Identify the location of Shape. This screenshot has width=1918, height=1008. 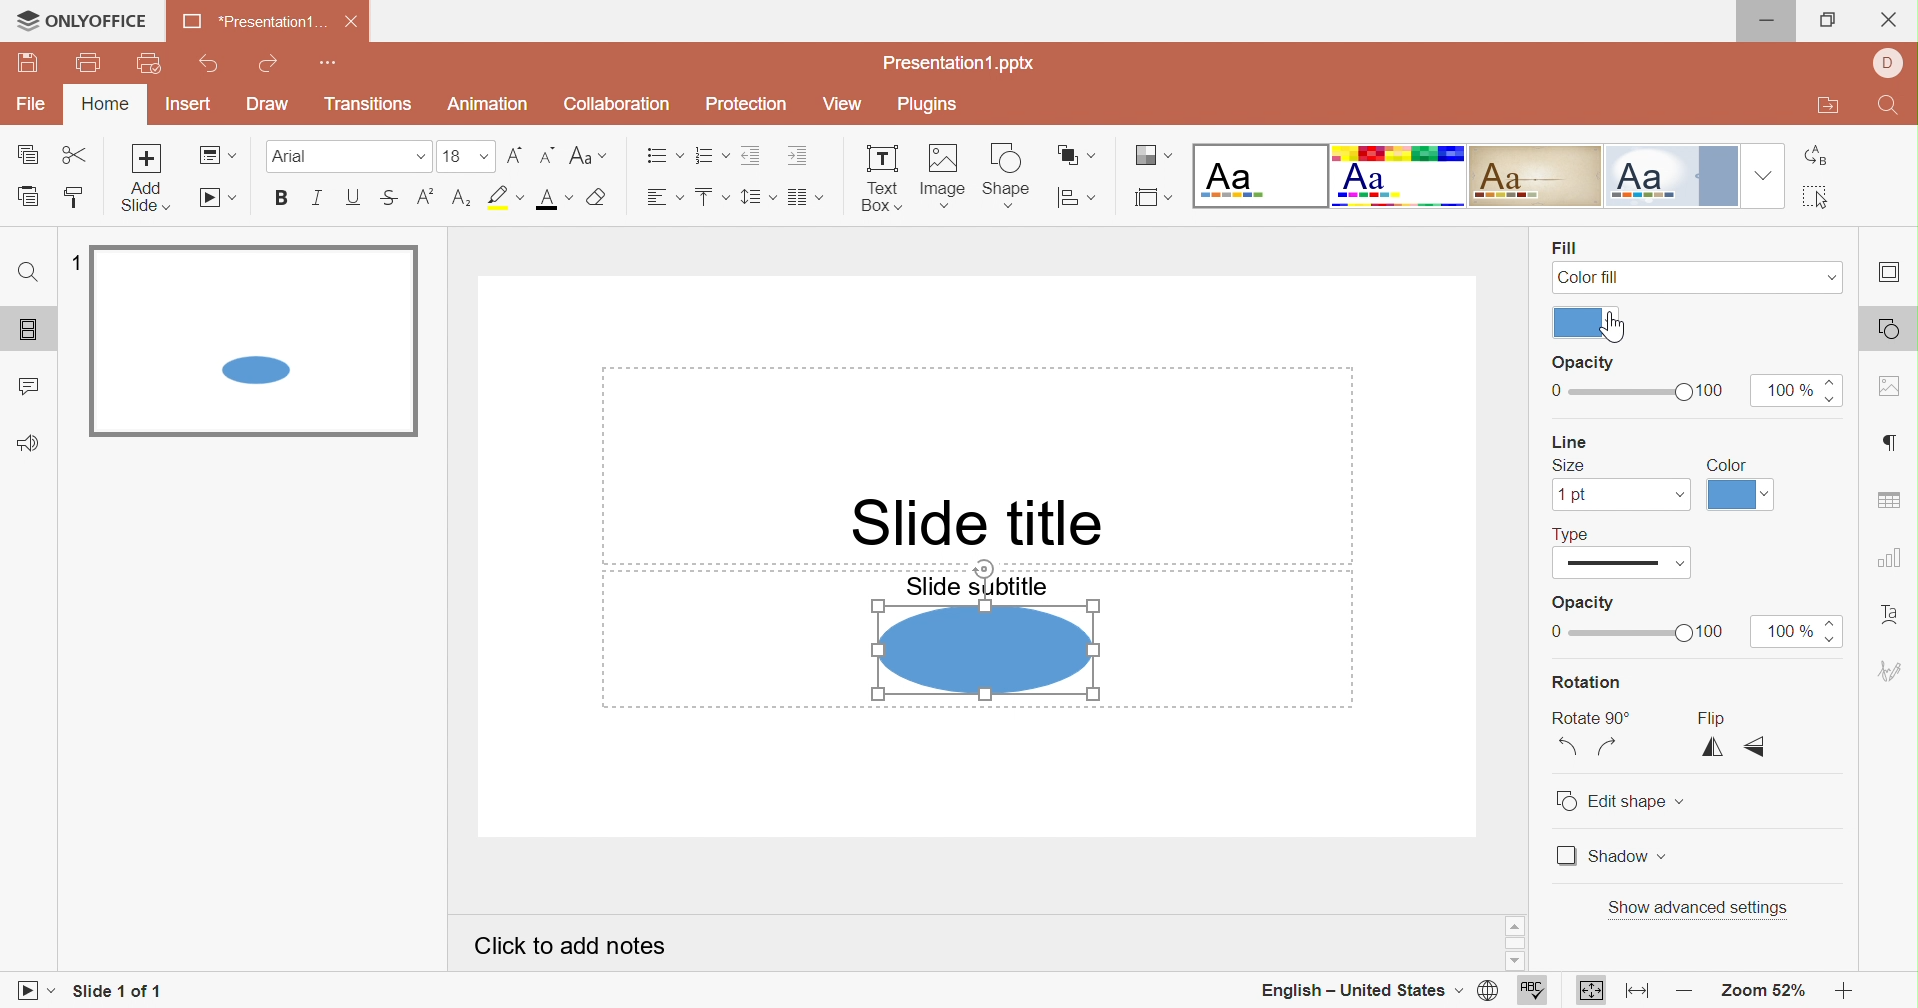
(1006, 176).